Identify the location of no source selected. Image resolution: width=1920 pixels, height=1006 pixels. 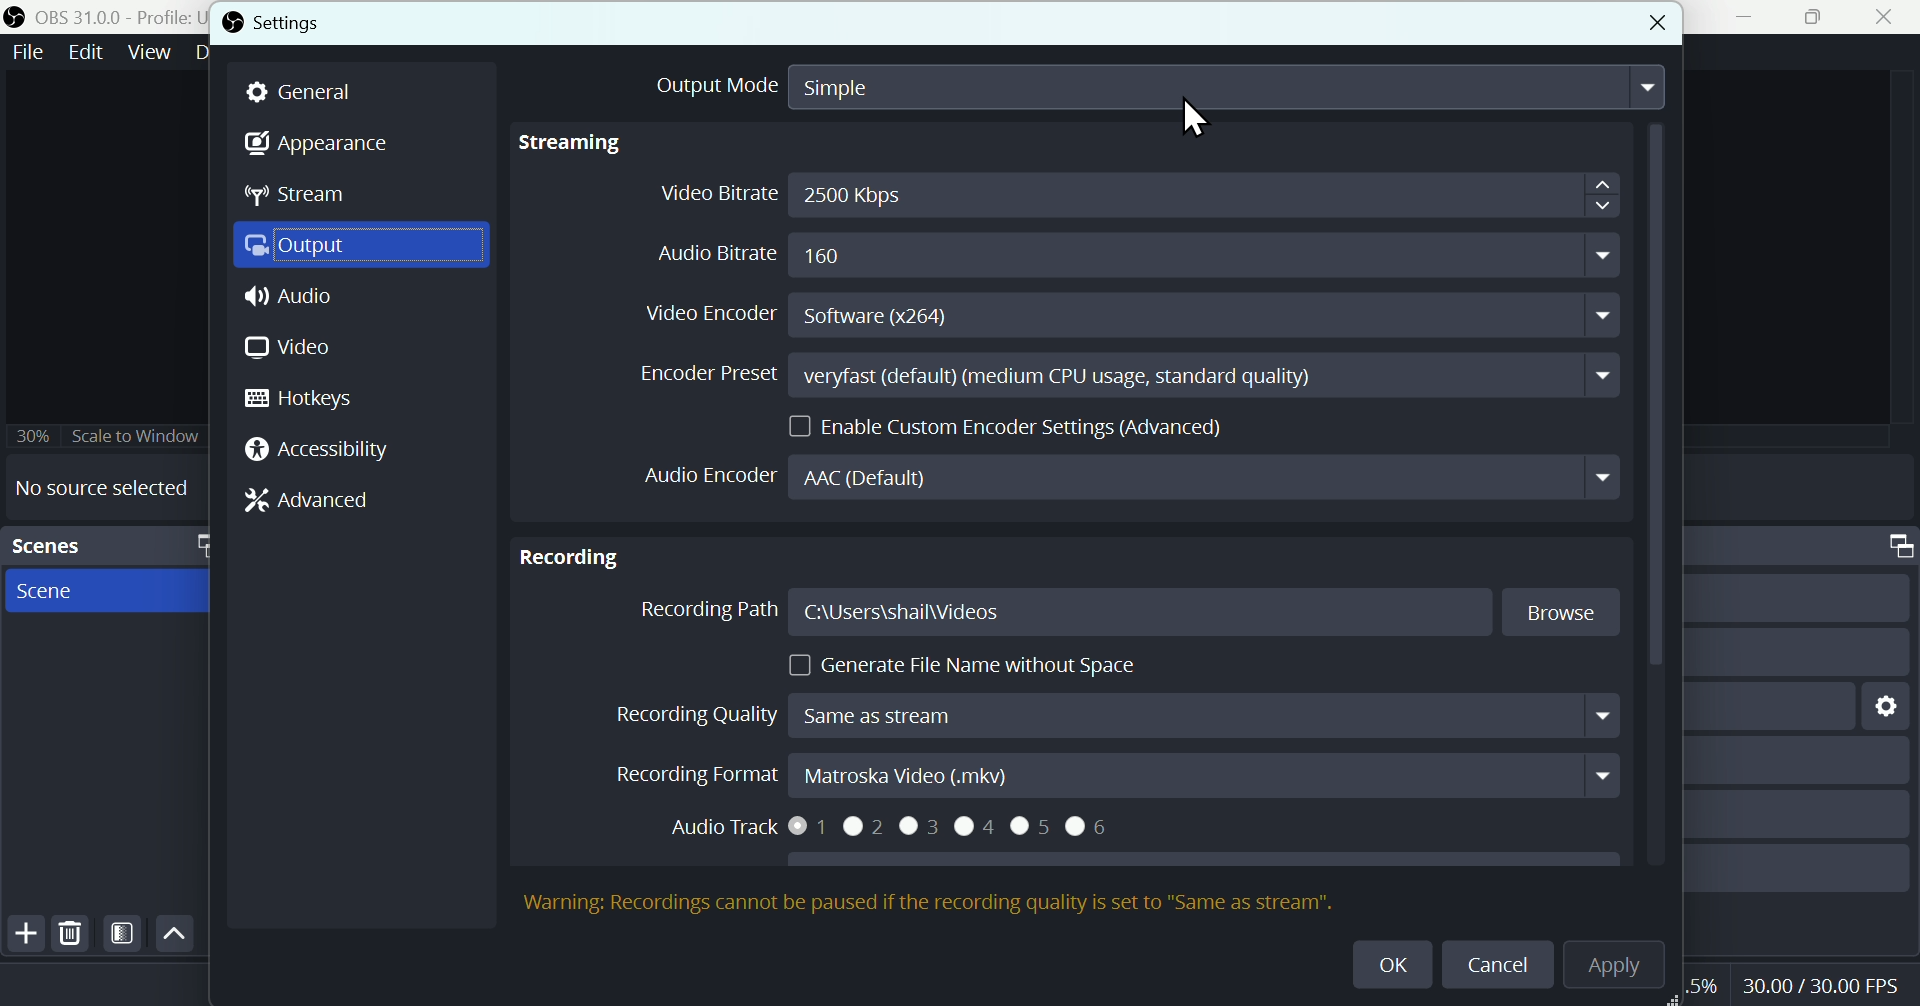
(96, 488).